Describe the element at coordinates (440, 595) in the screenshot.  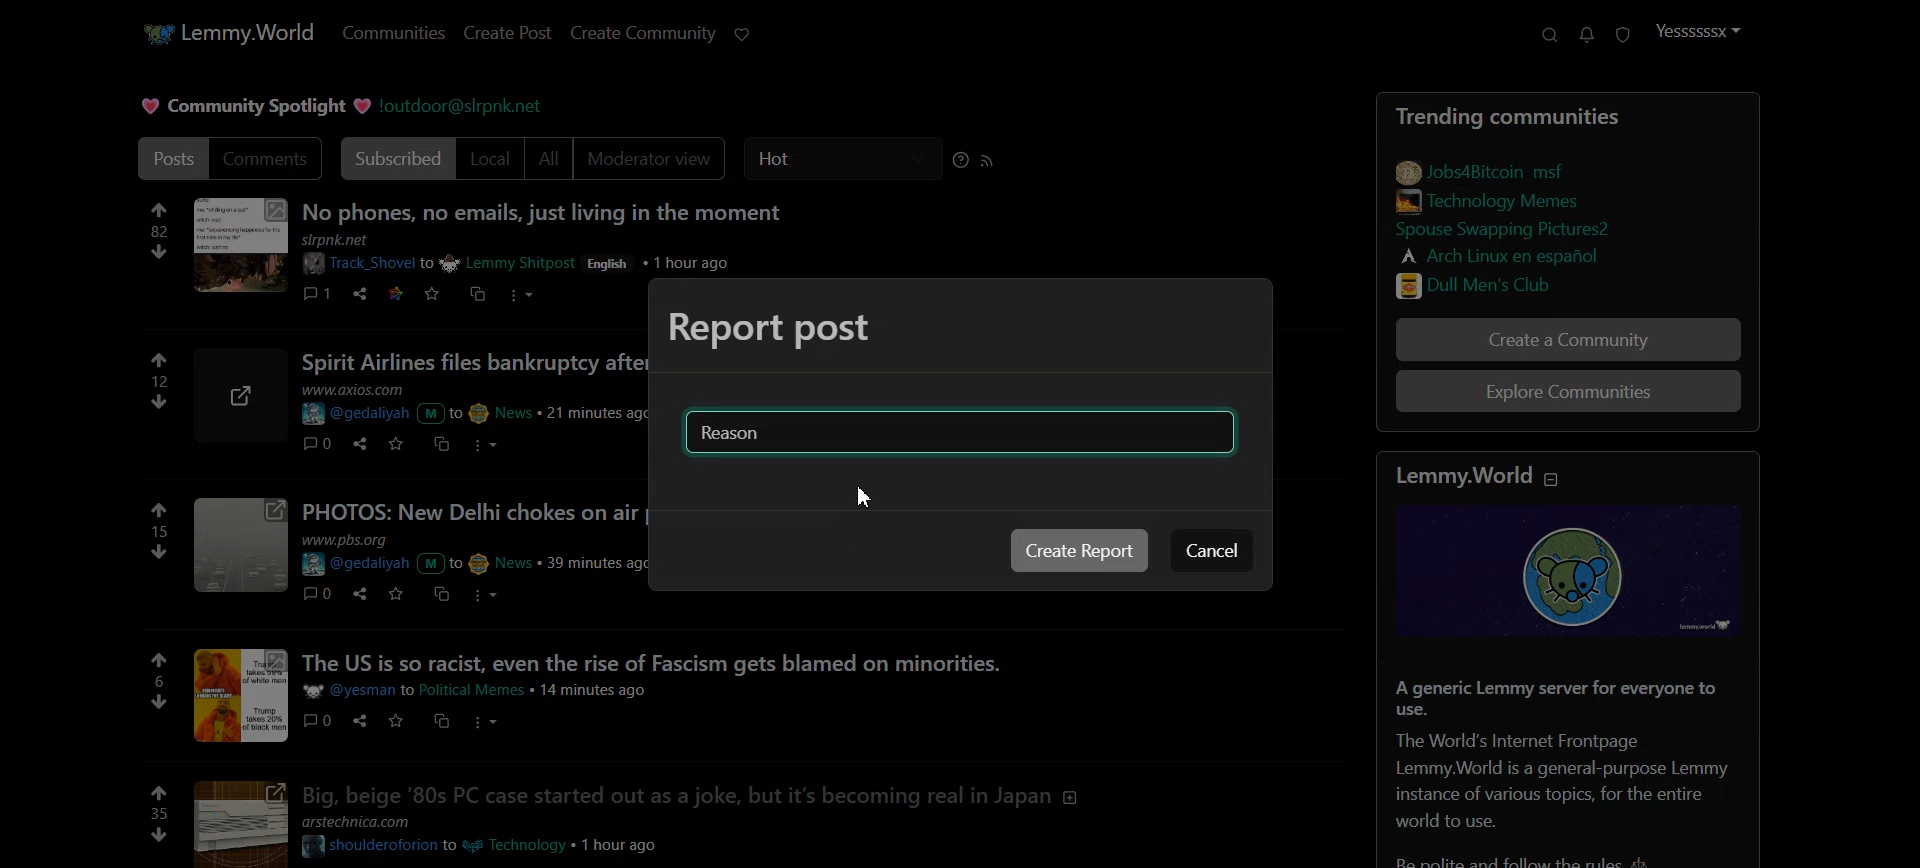
I see `cross post` at that location.